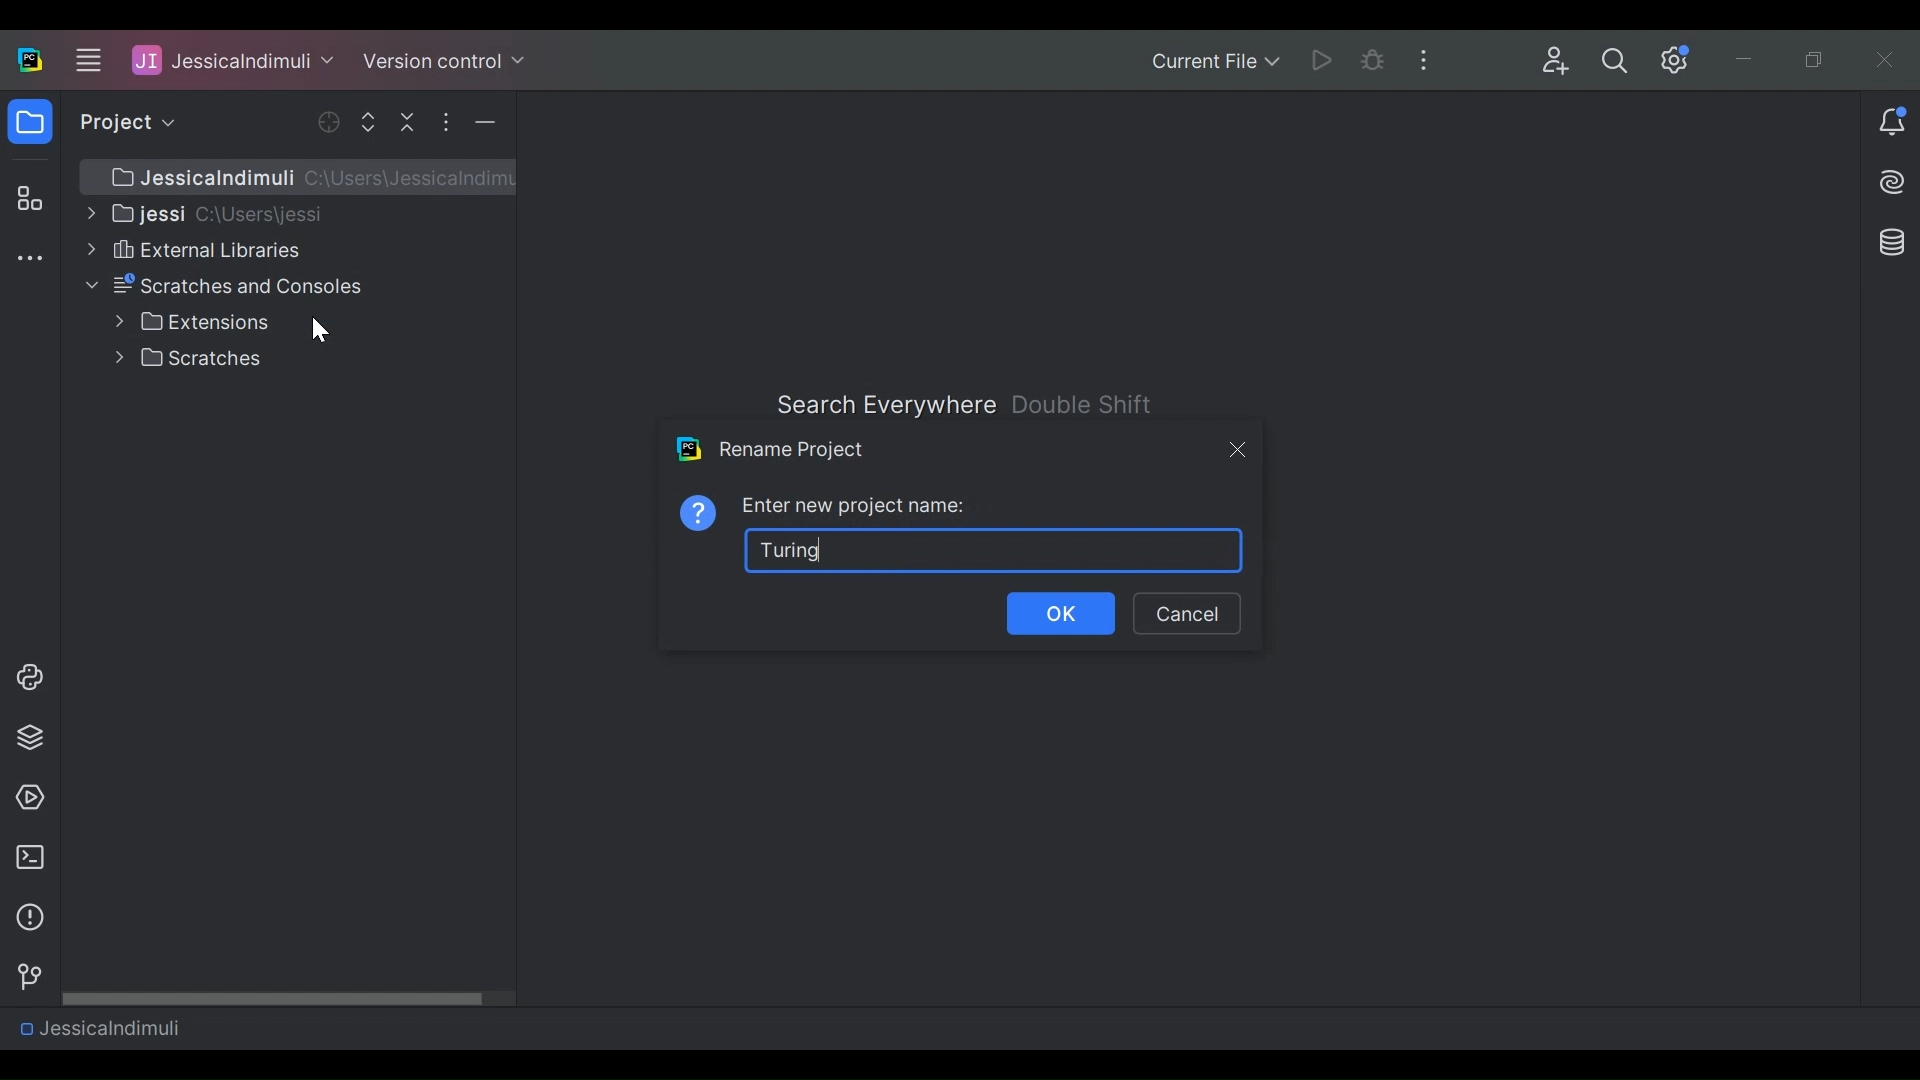 The height and width of the screenshot is (1080, 1920). I want to click on AI Assistant, so click(1894, 182).